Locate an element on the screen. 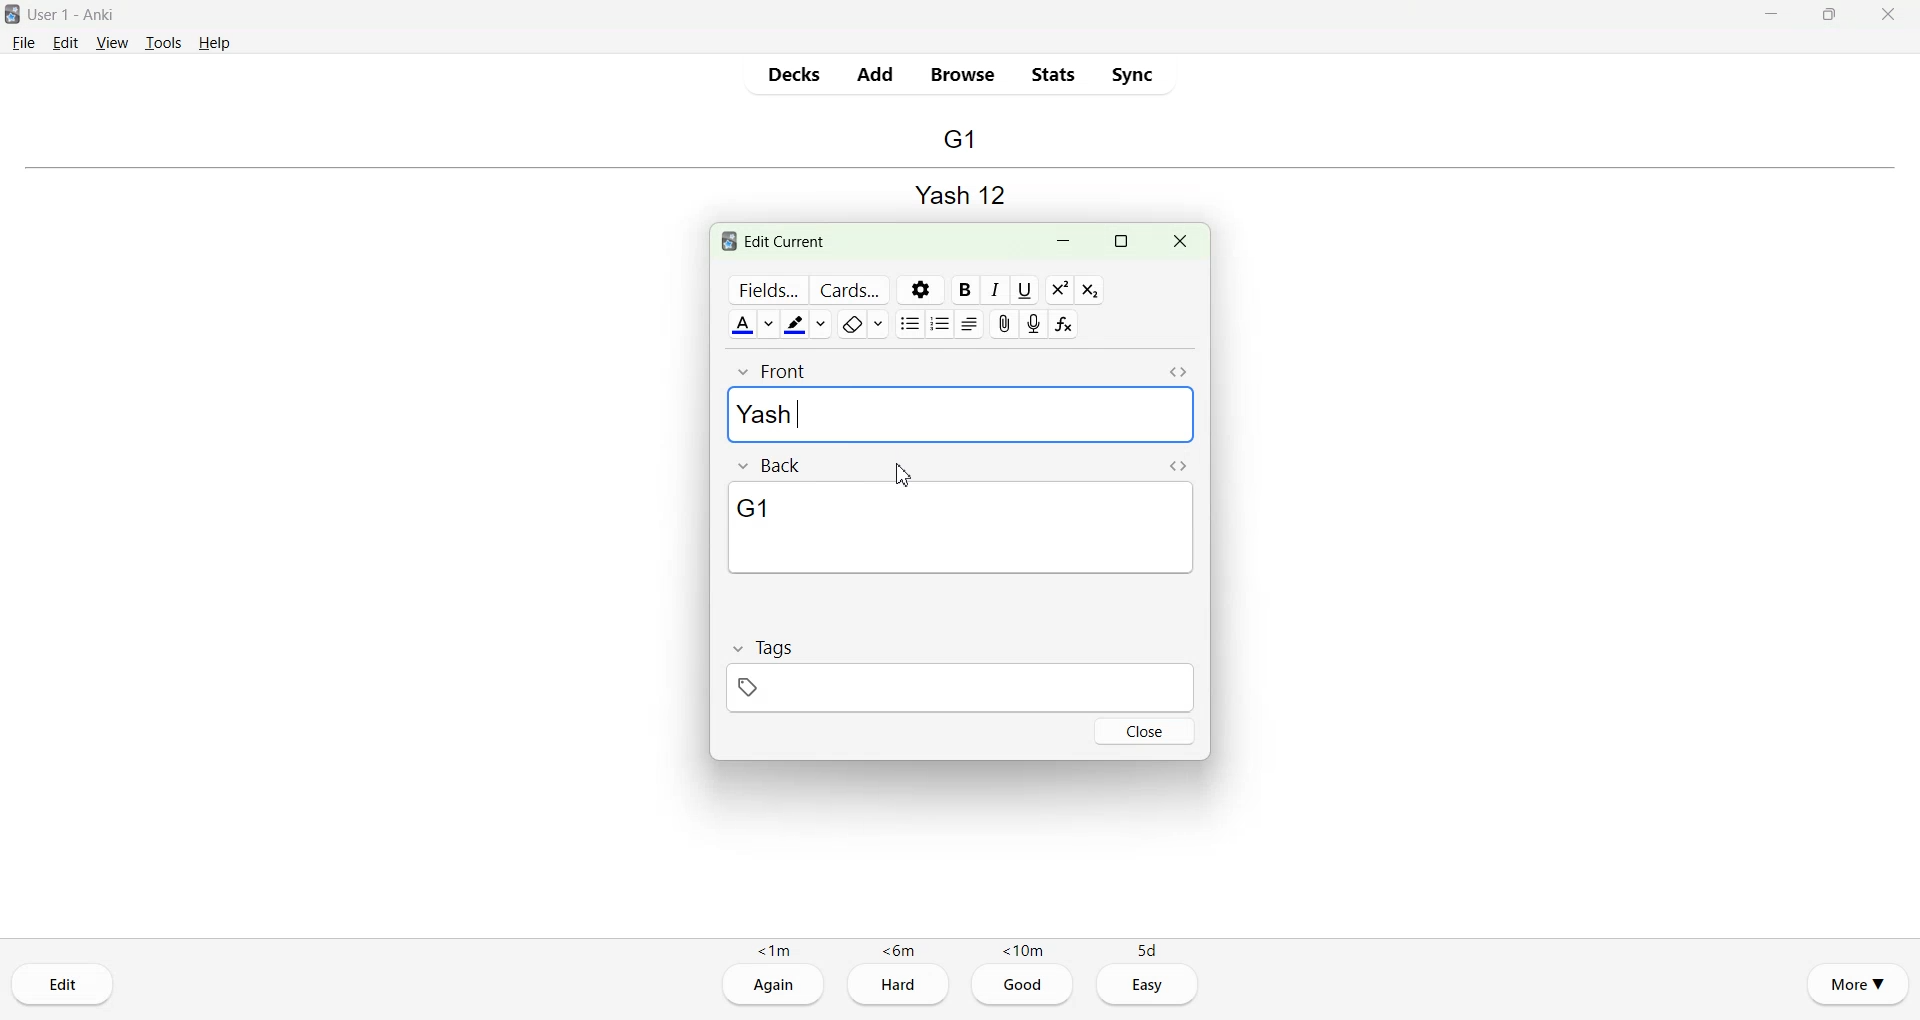 Image resolution: width=1920 pixels, height=1020 pixels. Unordered list is located at coordinates (910, 323).